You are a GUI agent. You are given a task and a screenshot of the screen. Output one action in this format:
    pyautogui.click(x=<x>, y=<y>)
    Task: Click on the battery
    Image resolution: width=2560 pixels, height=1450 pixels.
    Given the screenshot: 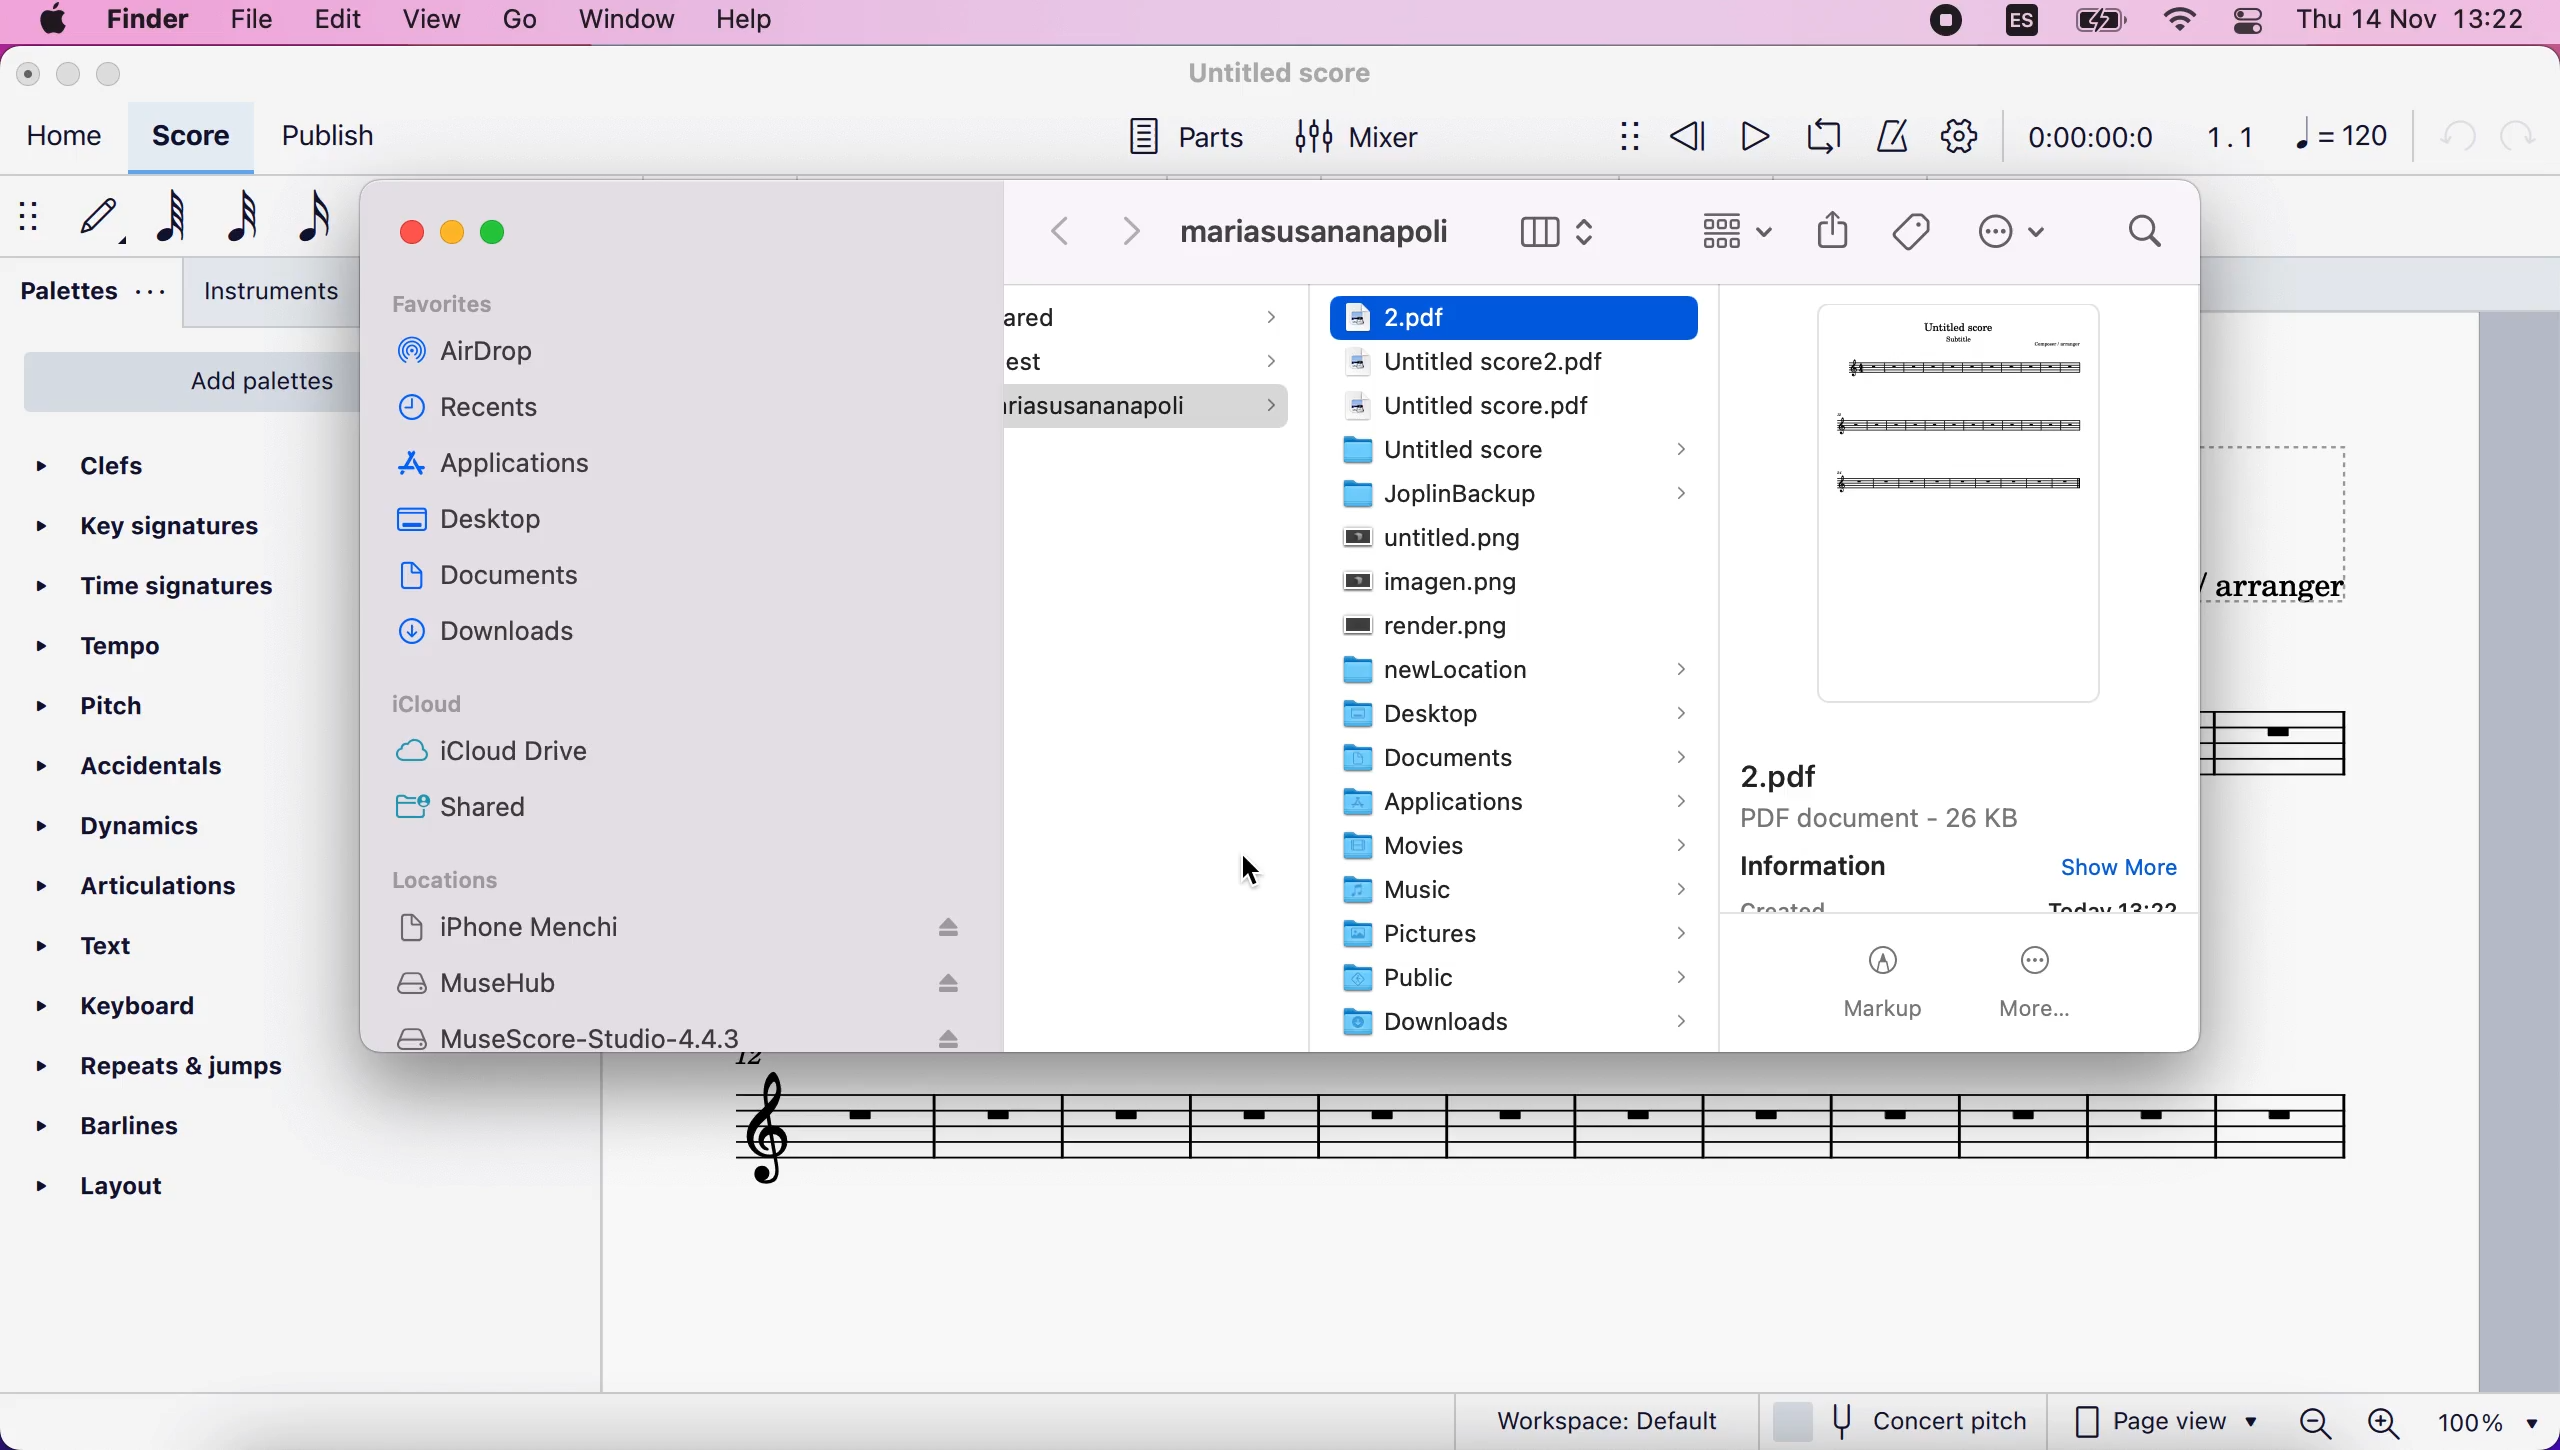 What is the action you would take?
    pyautogui.click(x=2096, y=23)
    